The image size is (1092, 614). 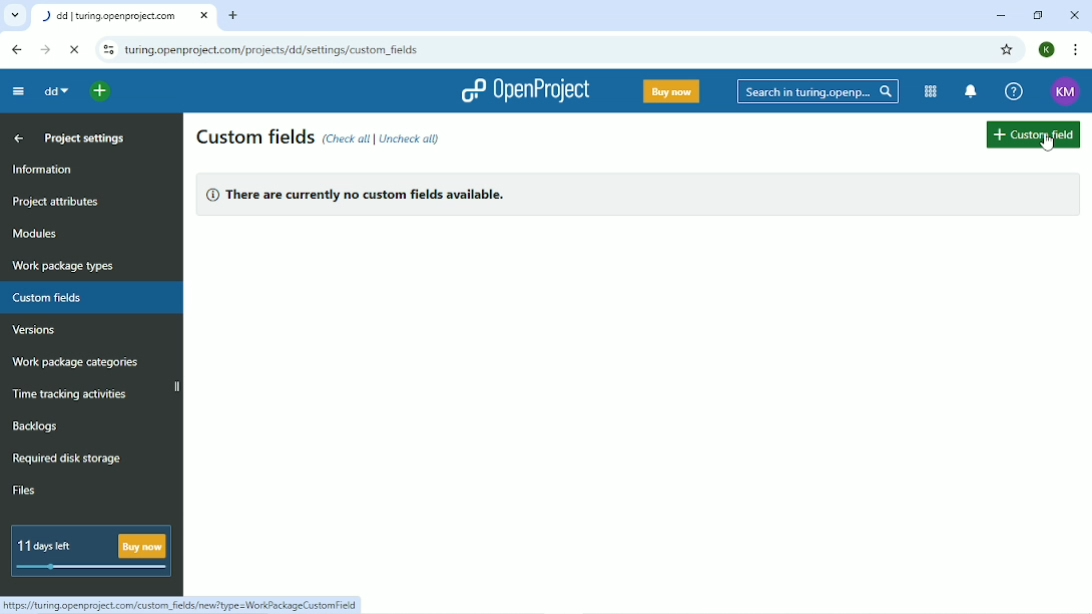 What do you see at coordinates (1008, 50) in the screenshot?
I see `Bookmark this tab` at bounding box center [1008, 50].